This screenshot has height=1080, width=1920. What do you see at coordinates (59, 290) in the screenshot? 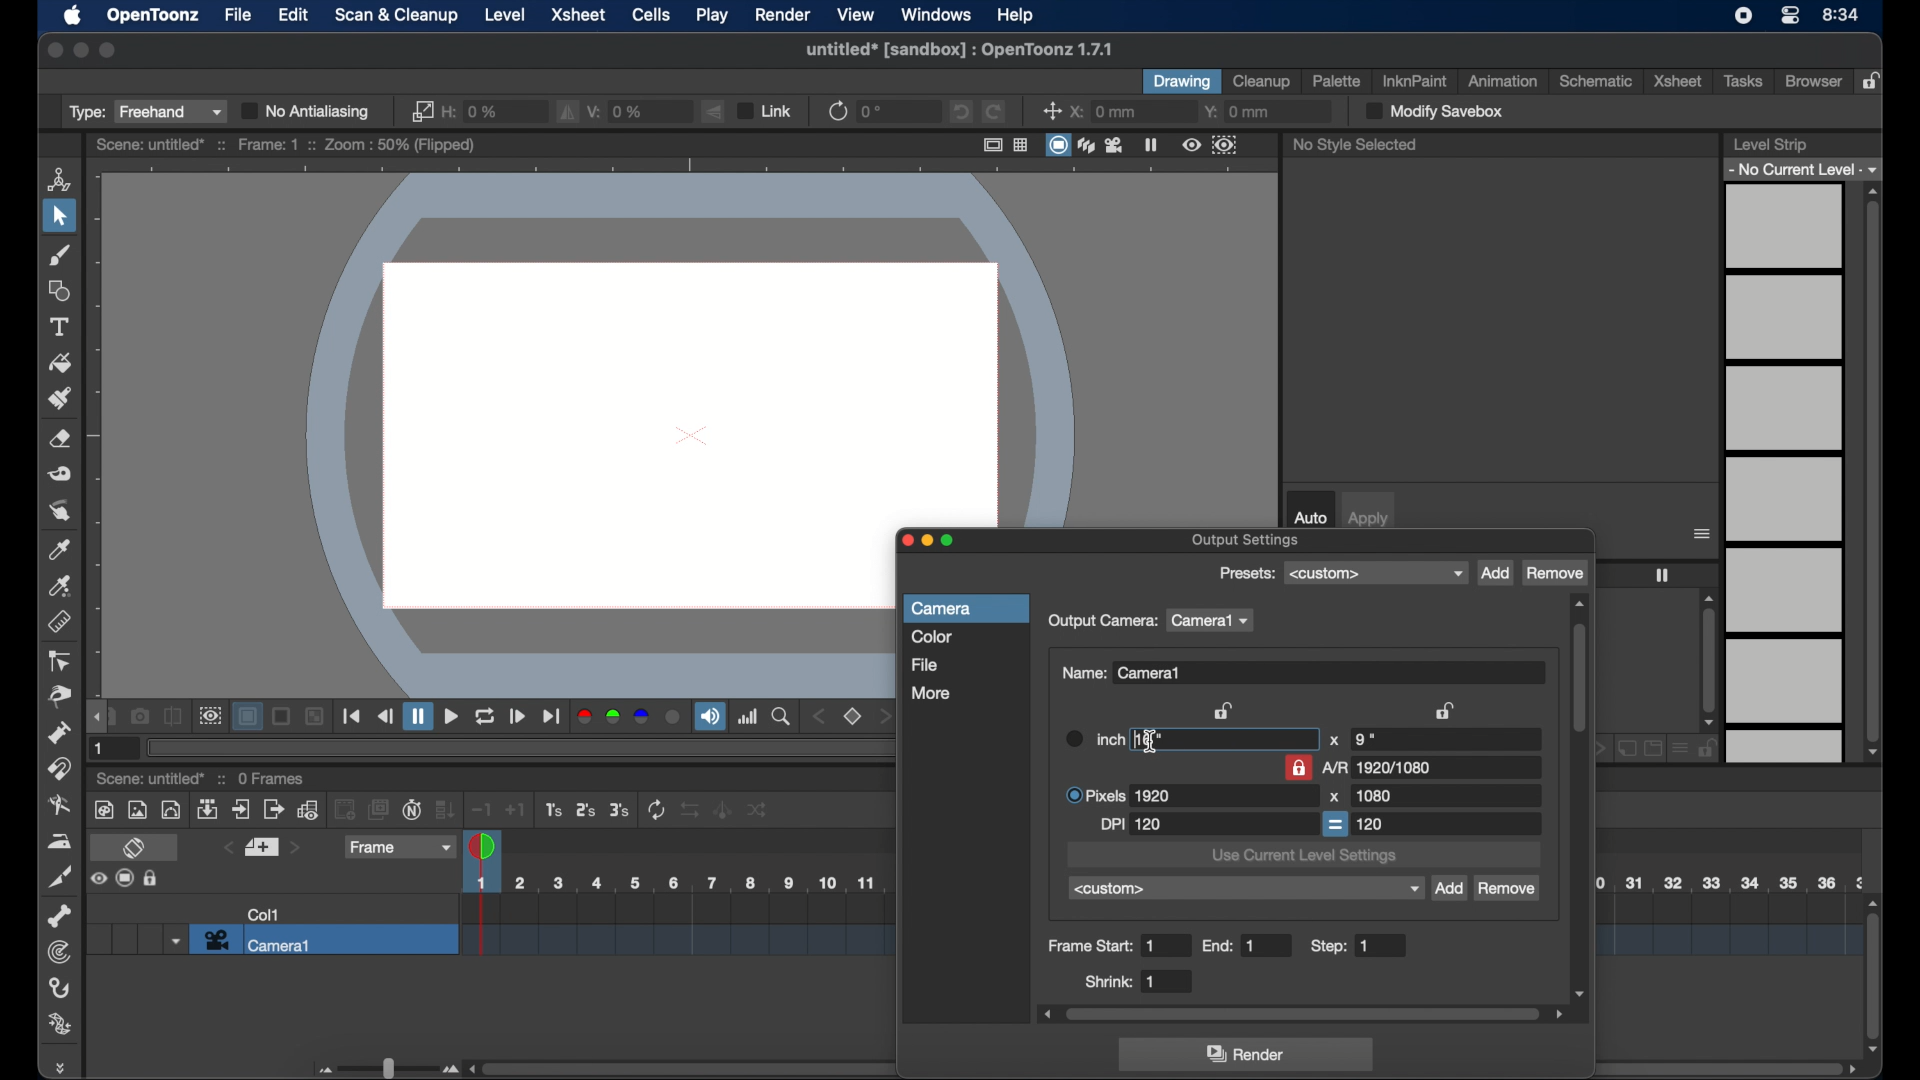
I see `shape tool` at bounding box center [59, 290].